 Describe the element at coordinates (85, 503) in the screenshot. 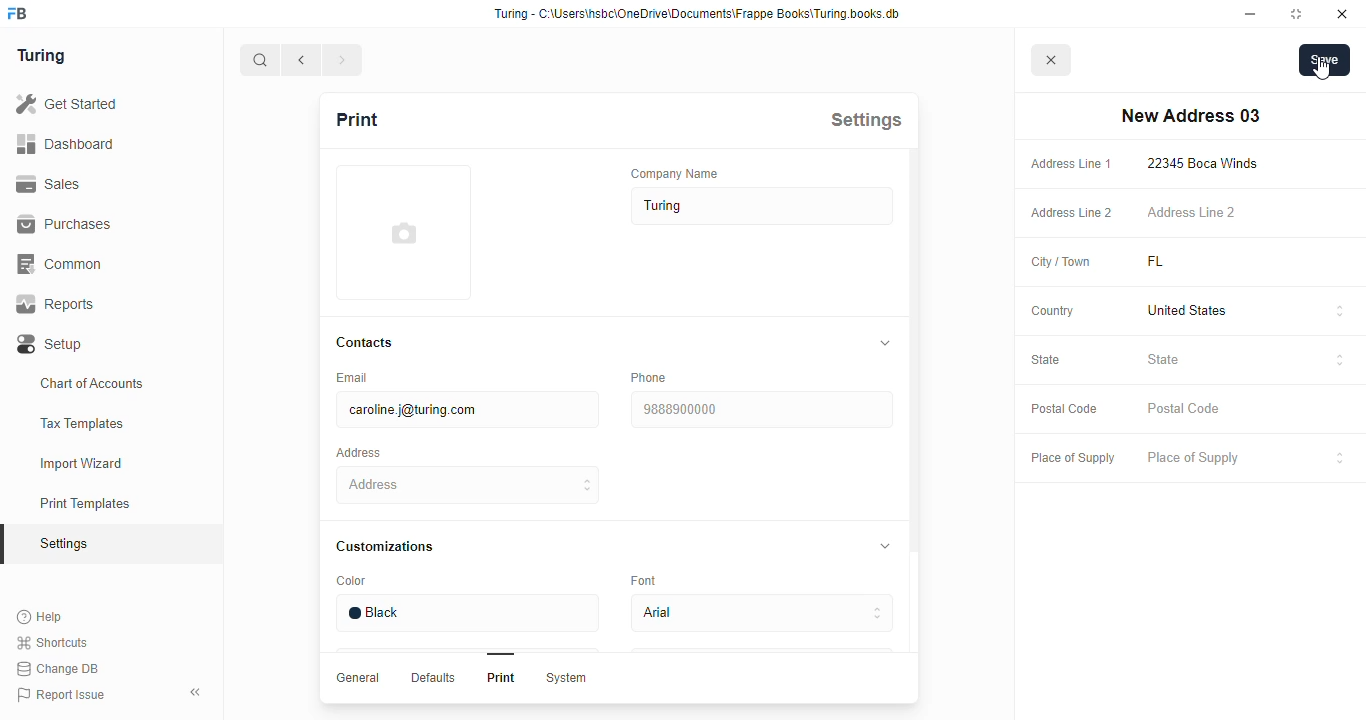

I see `print templates` at that location.